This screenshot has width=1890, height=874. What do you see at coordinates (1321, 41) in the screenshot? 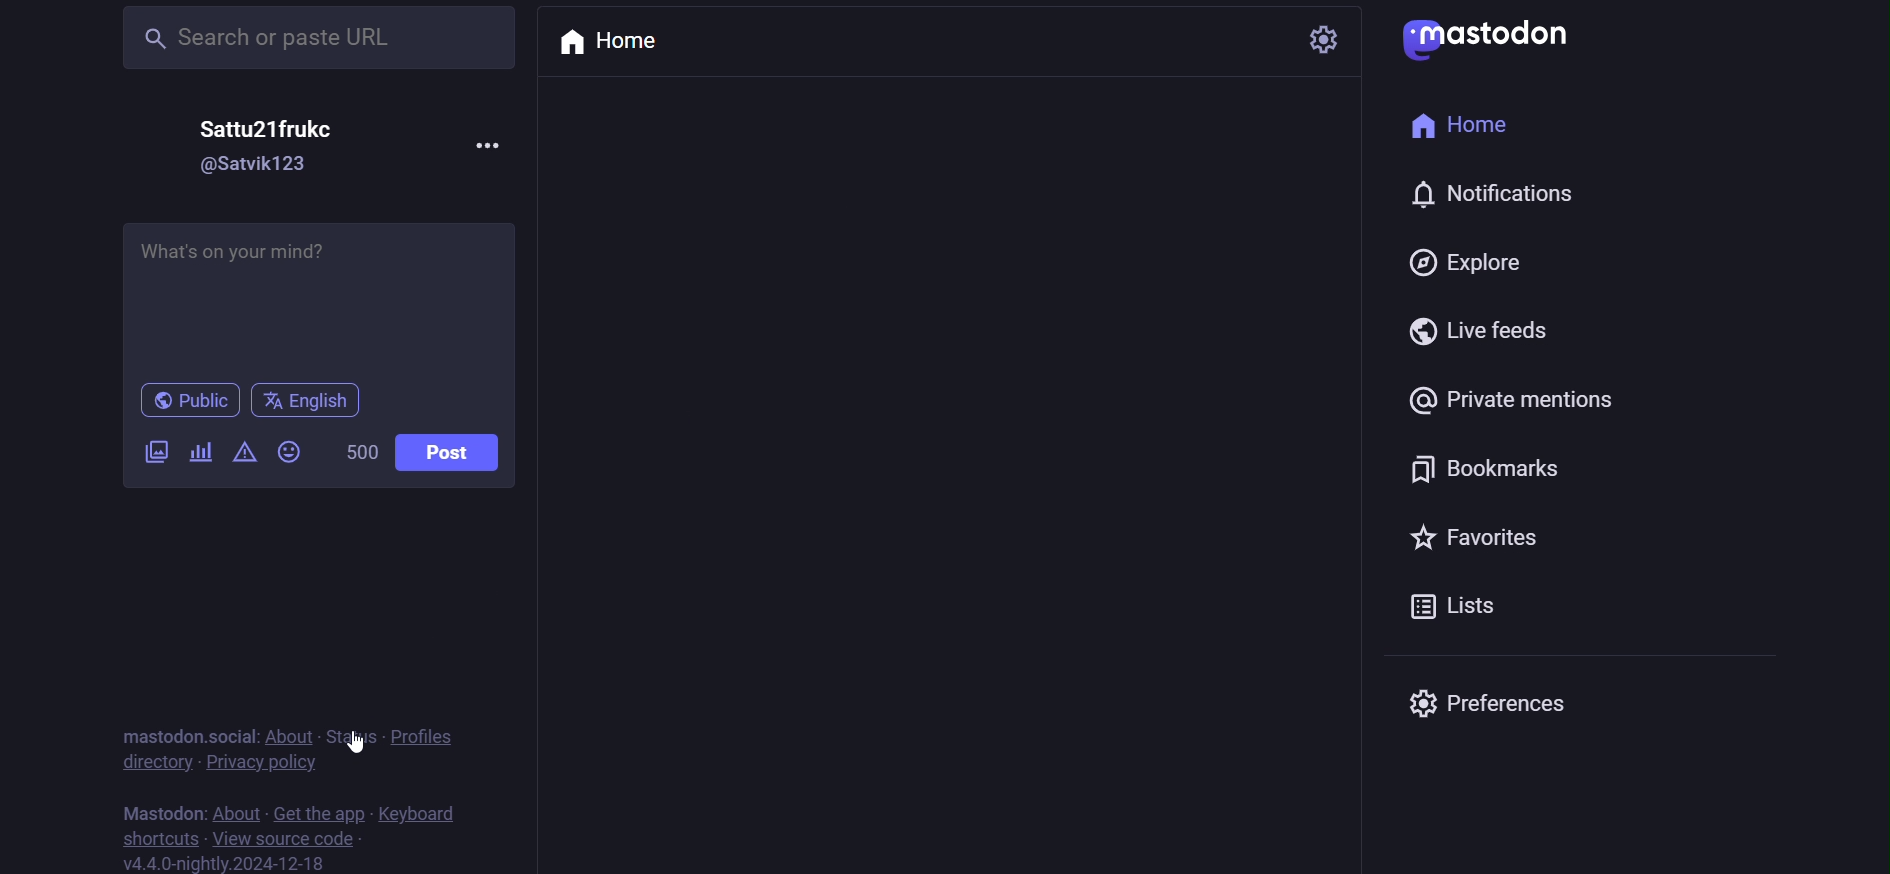
I see `setting ` at bounding box center [1321, 41].